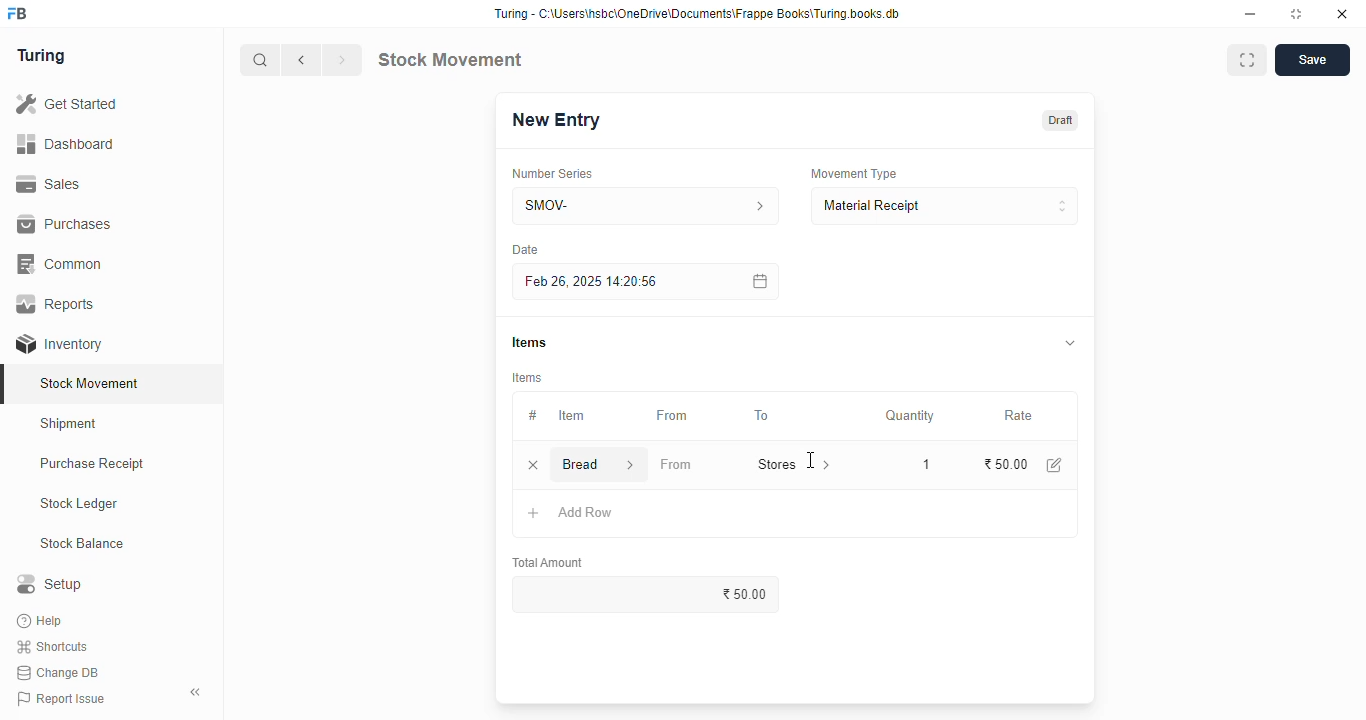 The height and width of the screenshot is (720, 1366). I want to click on edit, so click(1055, 465).